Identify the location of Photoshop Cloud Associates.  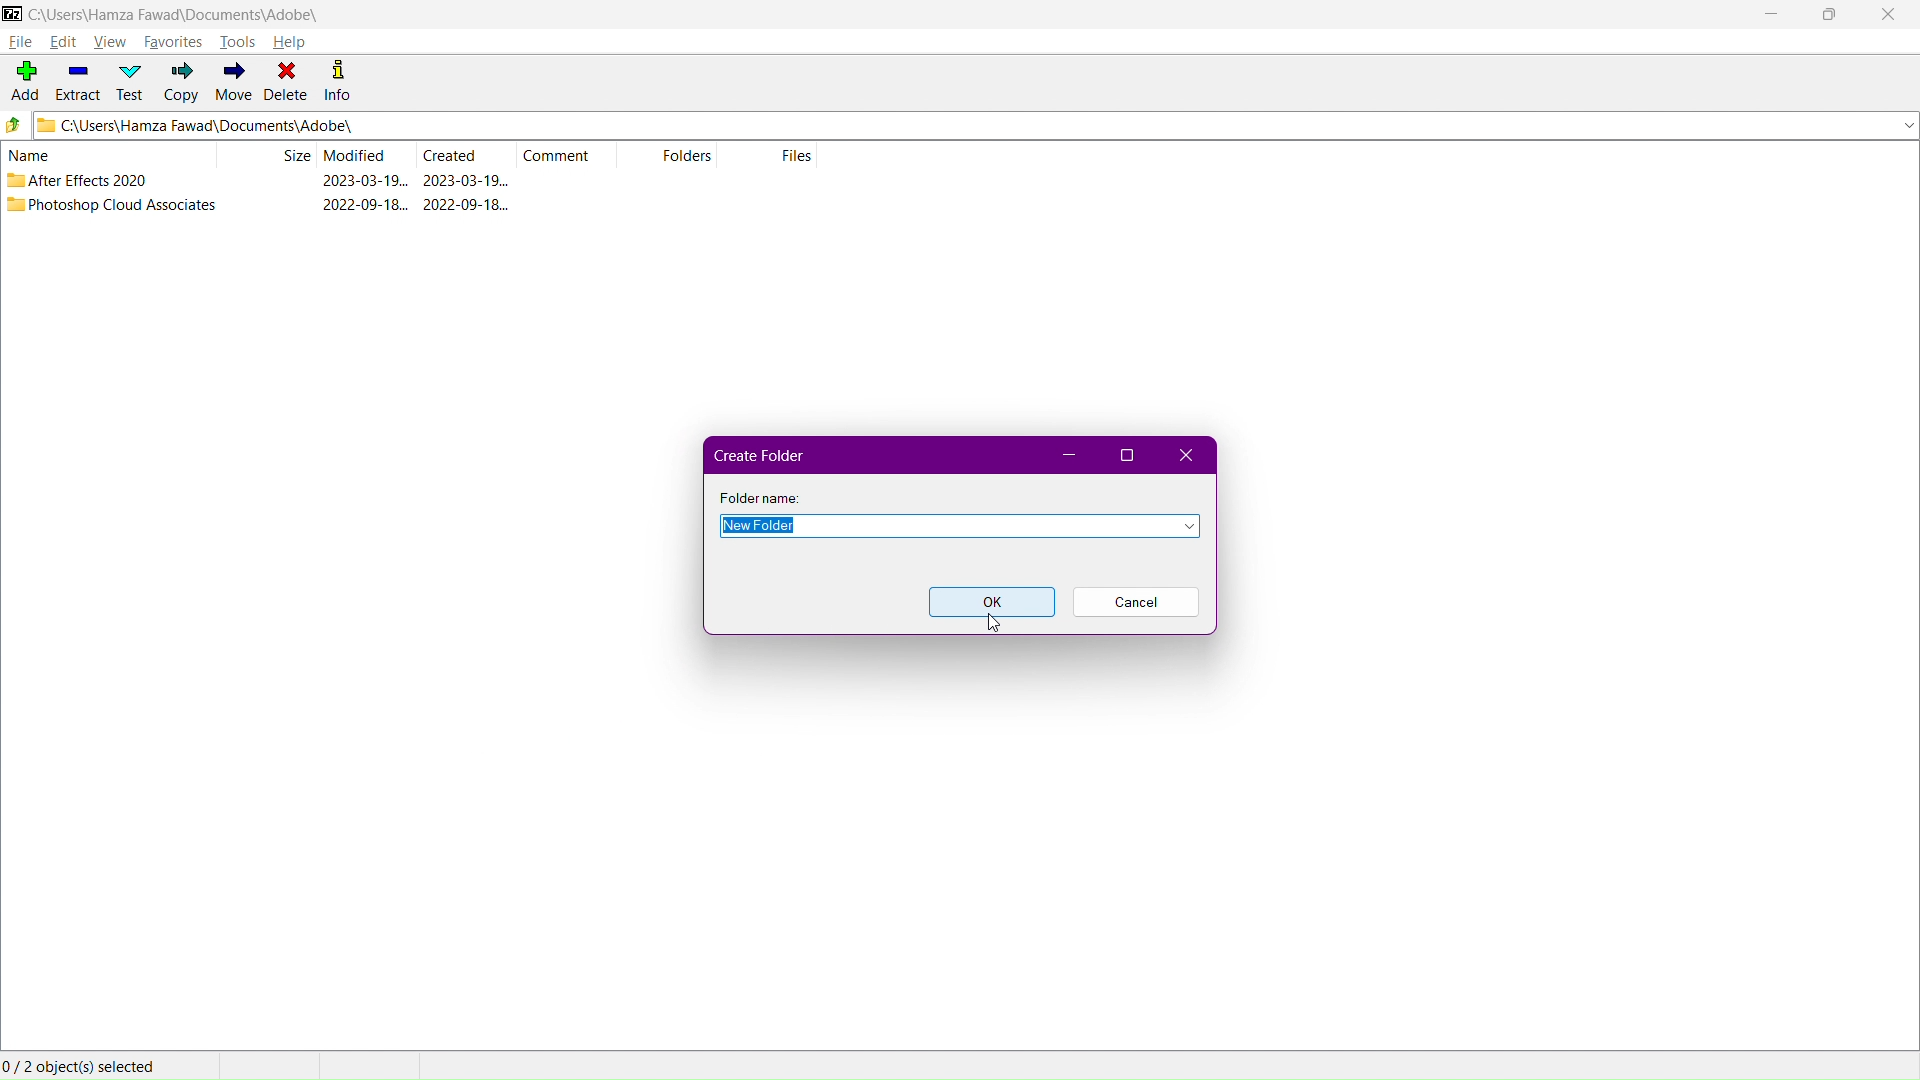
(124, 204).